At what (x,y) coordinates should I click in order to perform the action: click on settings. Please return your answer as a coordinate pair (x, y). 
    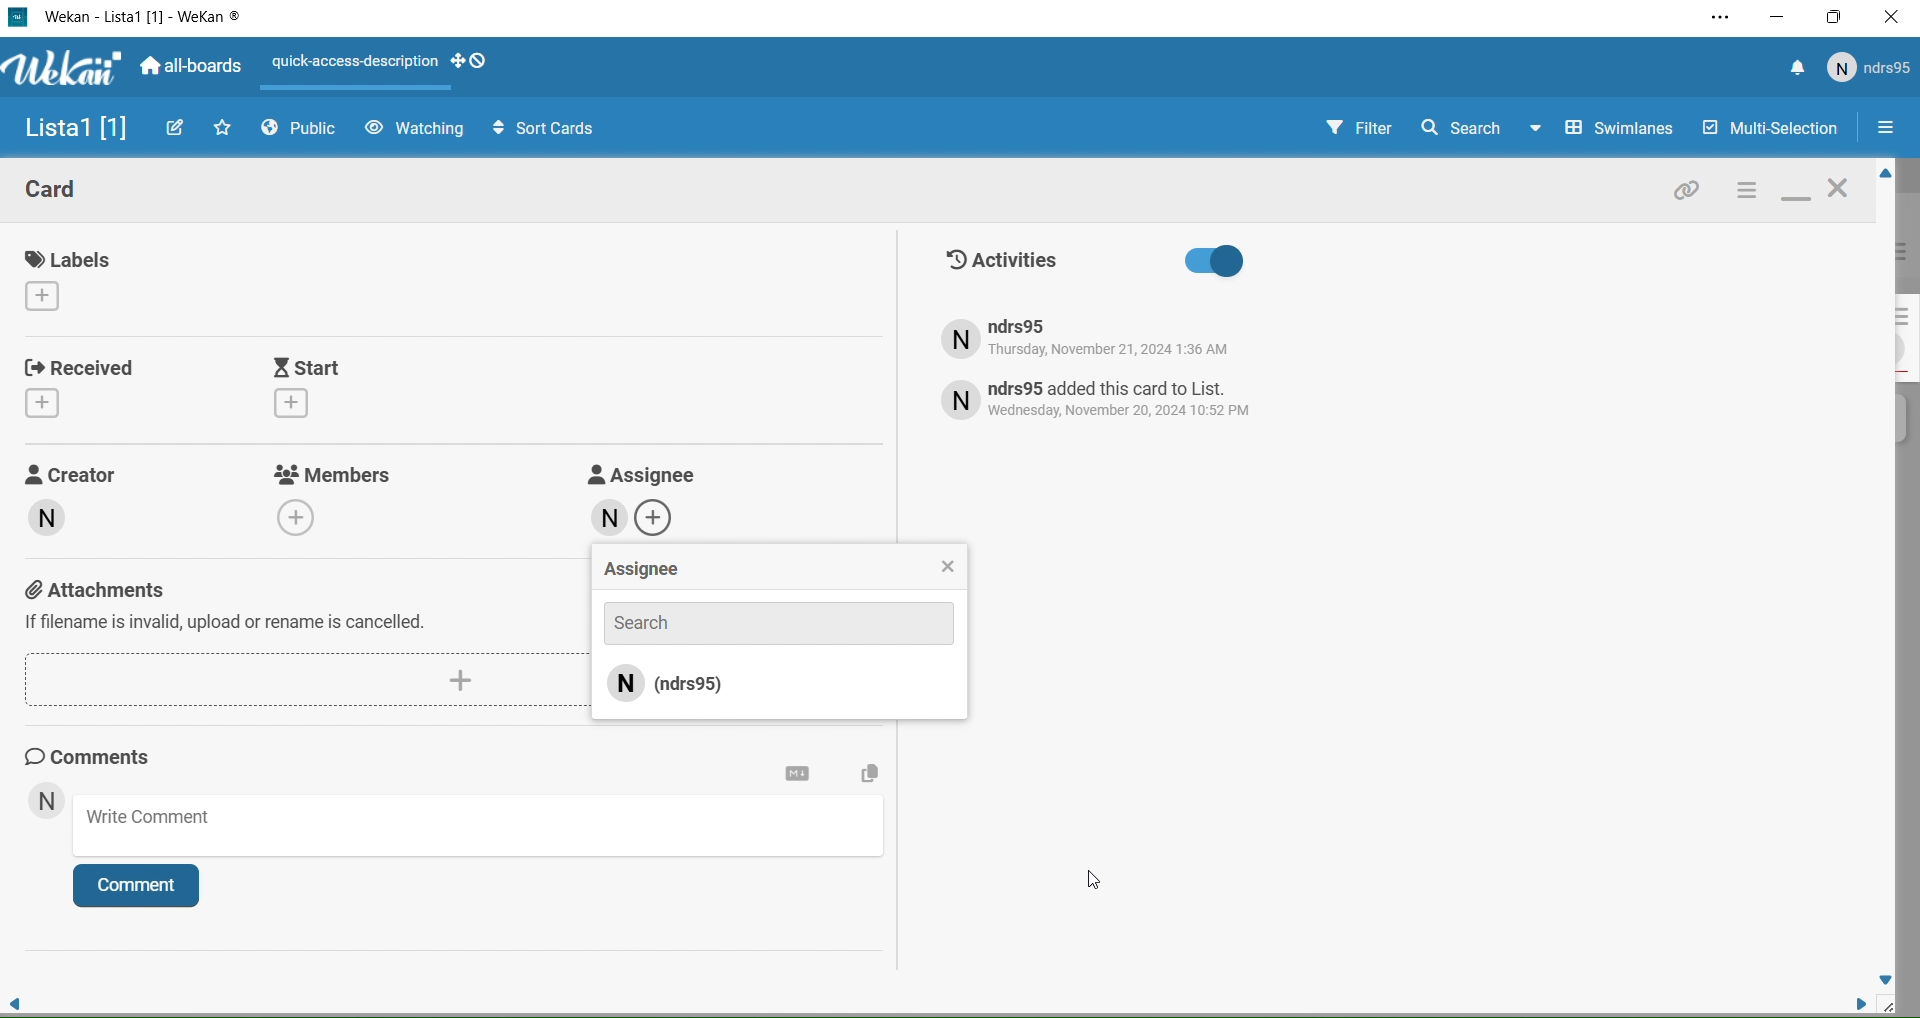
    Looking at the image, I should click on (798, 774).